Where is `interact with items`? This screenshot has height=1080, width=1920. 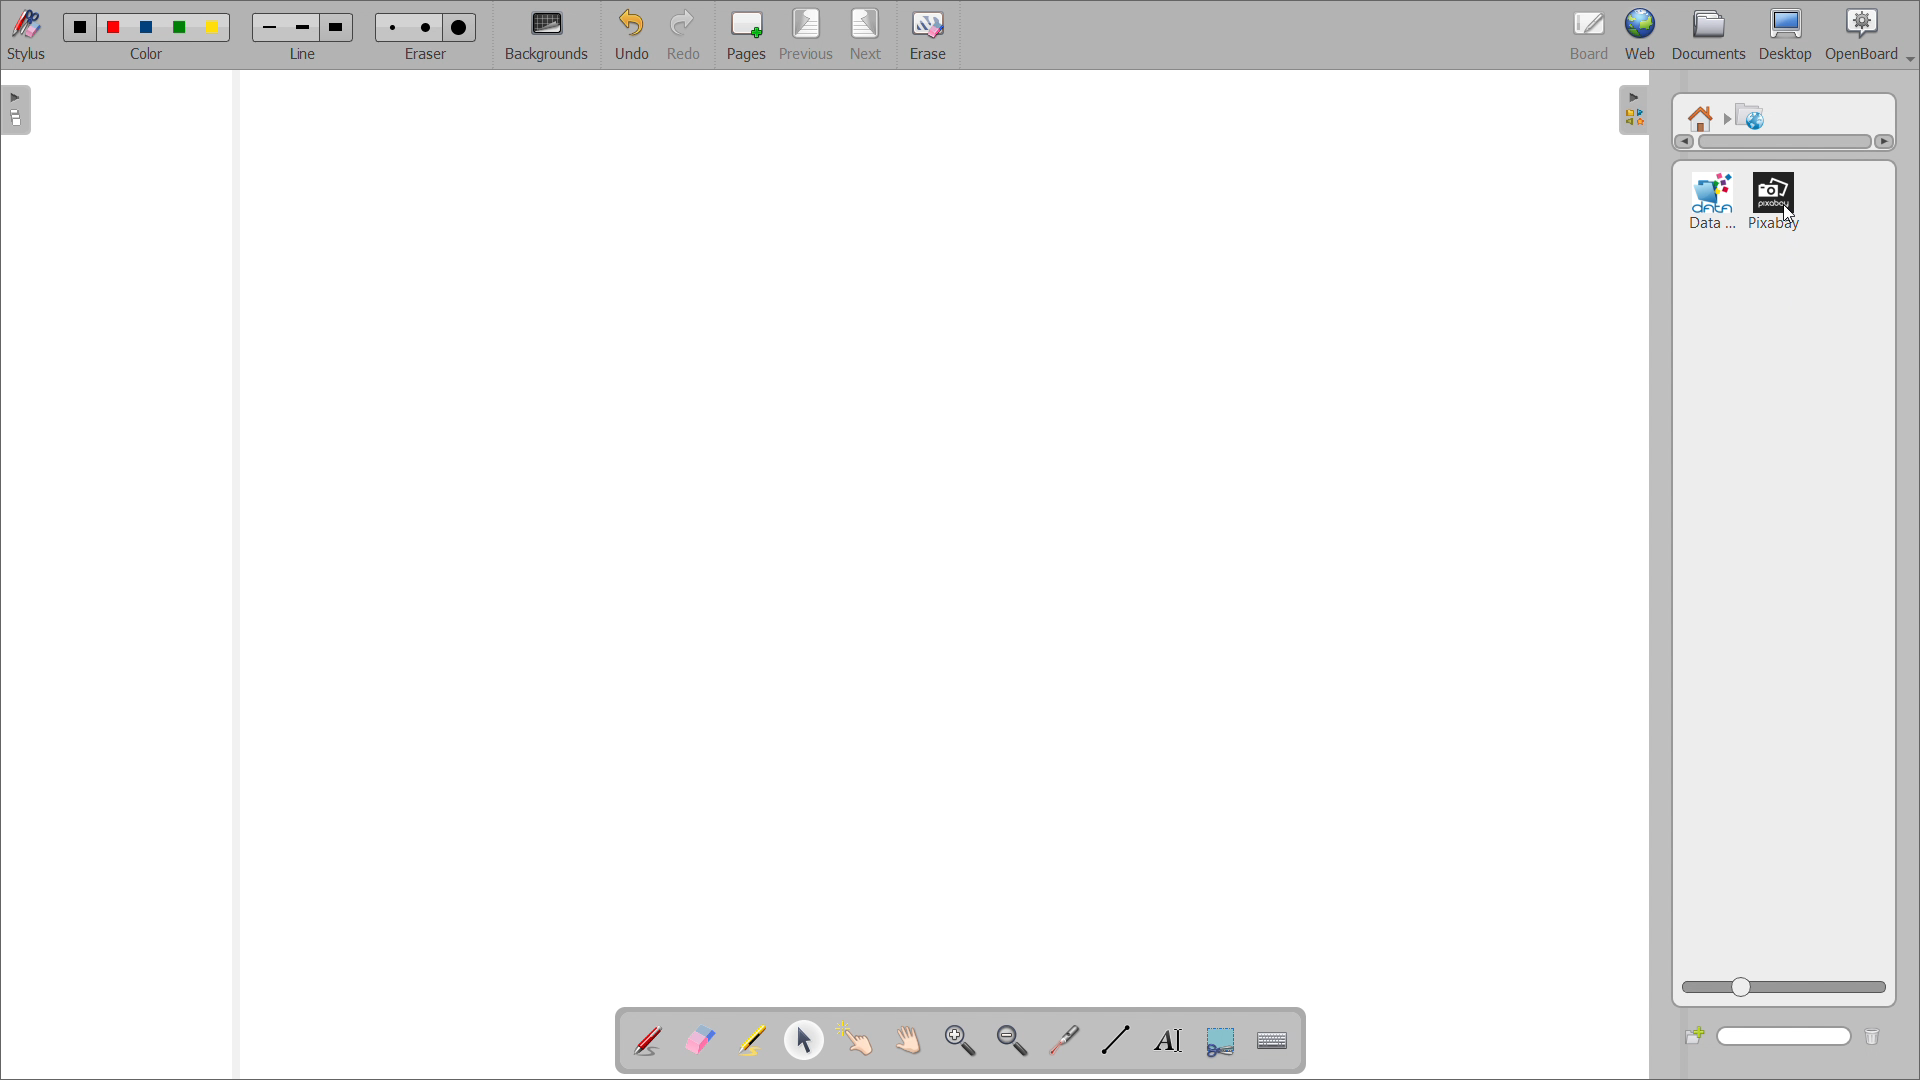
interact with items is located at coordinates (856, 1039).